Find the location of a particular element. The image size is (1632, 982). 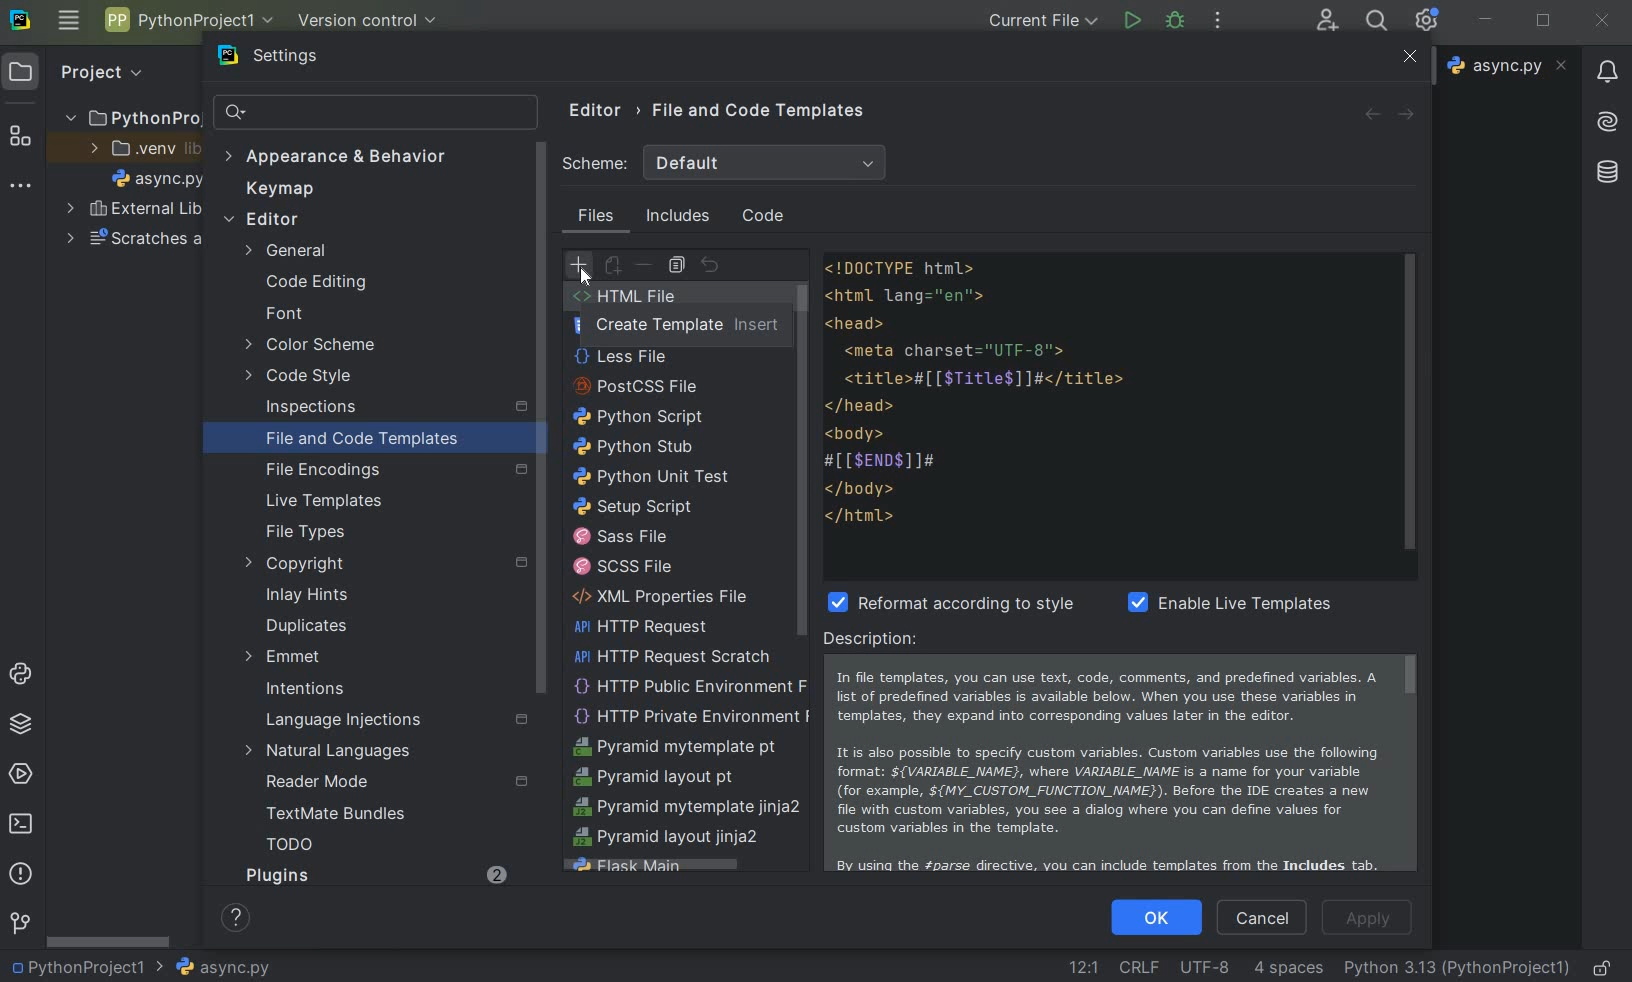

scheme is located at coordinates (722, 163).